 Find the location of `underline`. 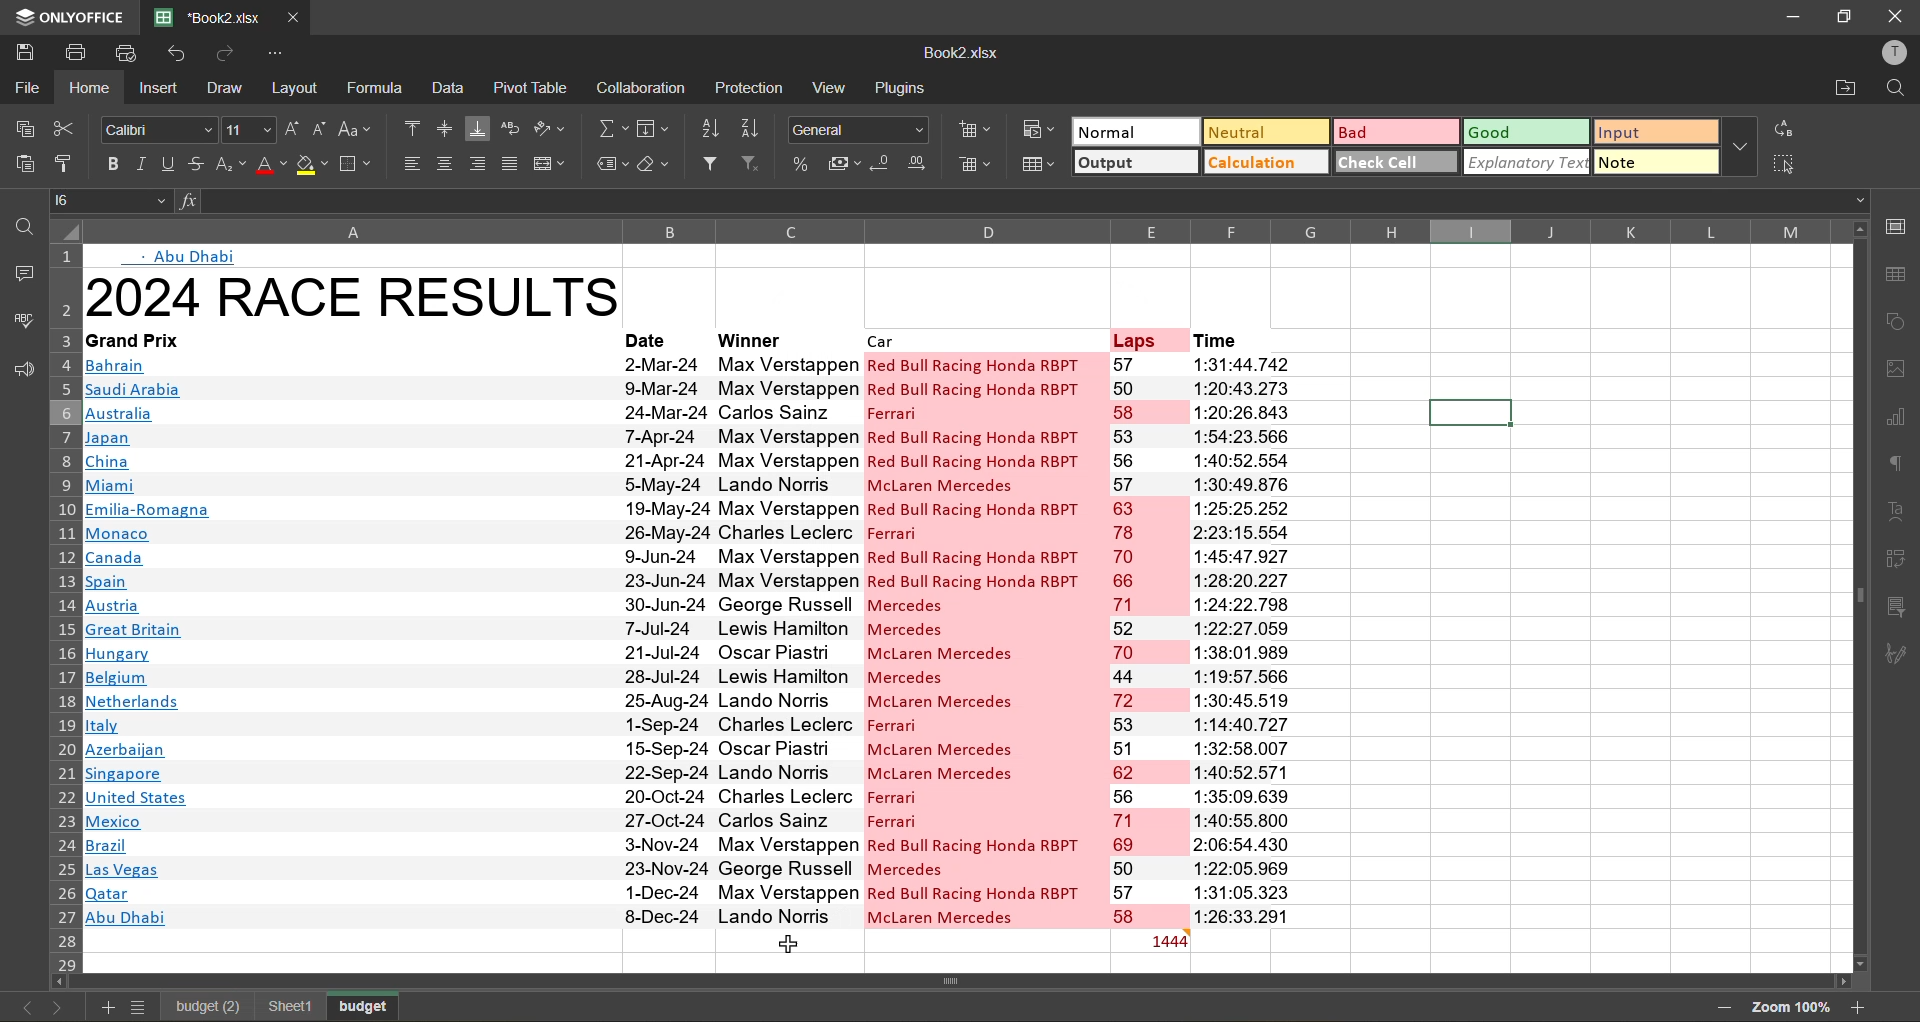

underline is located at coordinates (167, 167).